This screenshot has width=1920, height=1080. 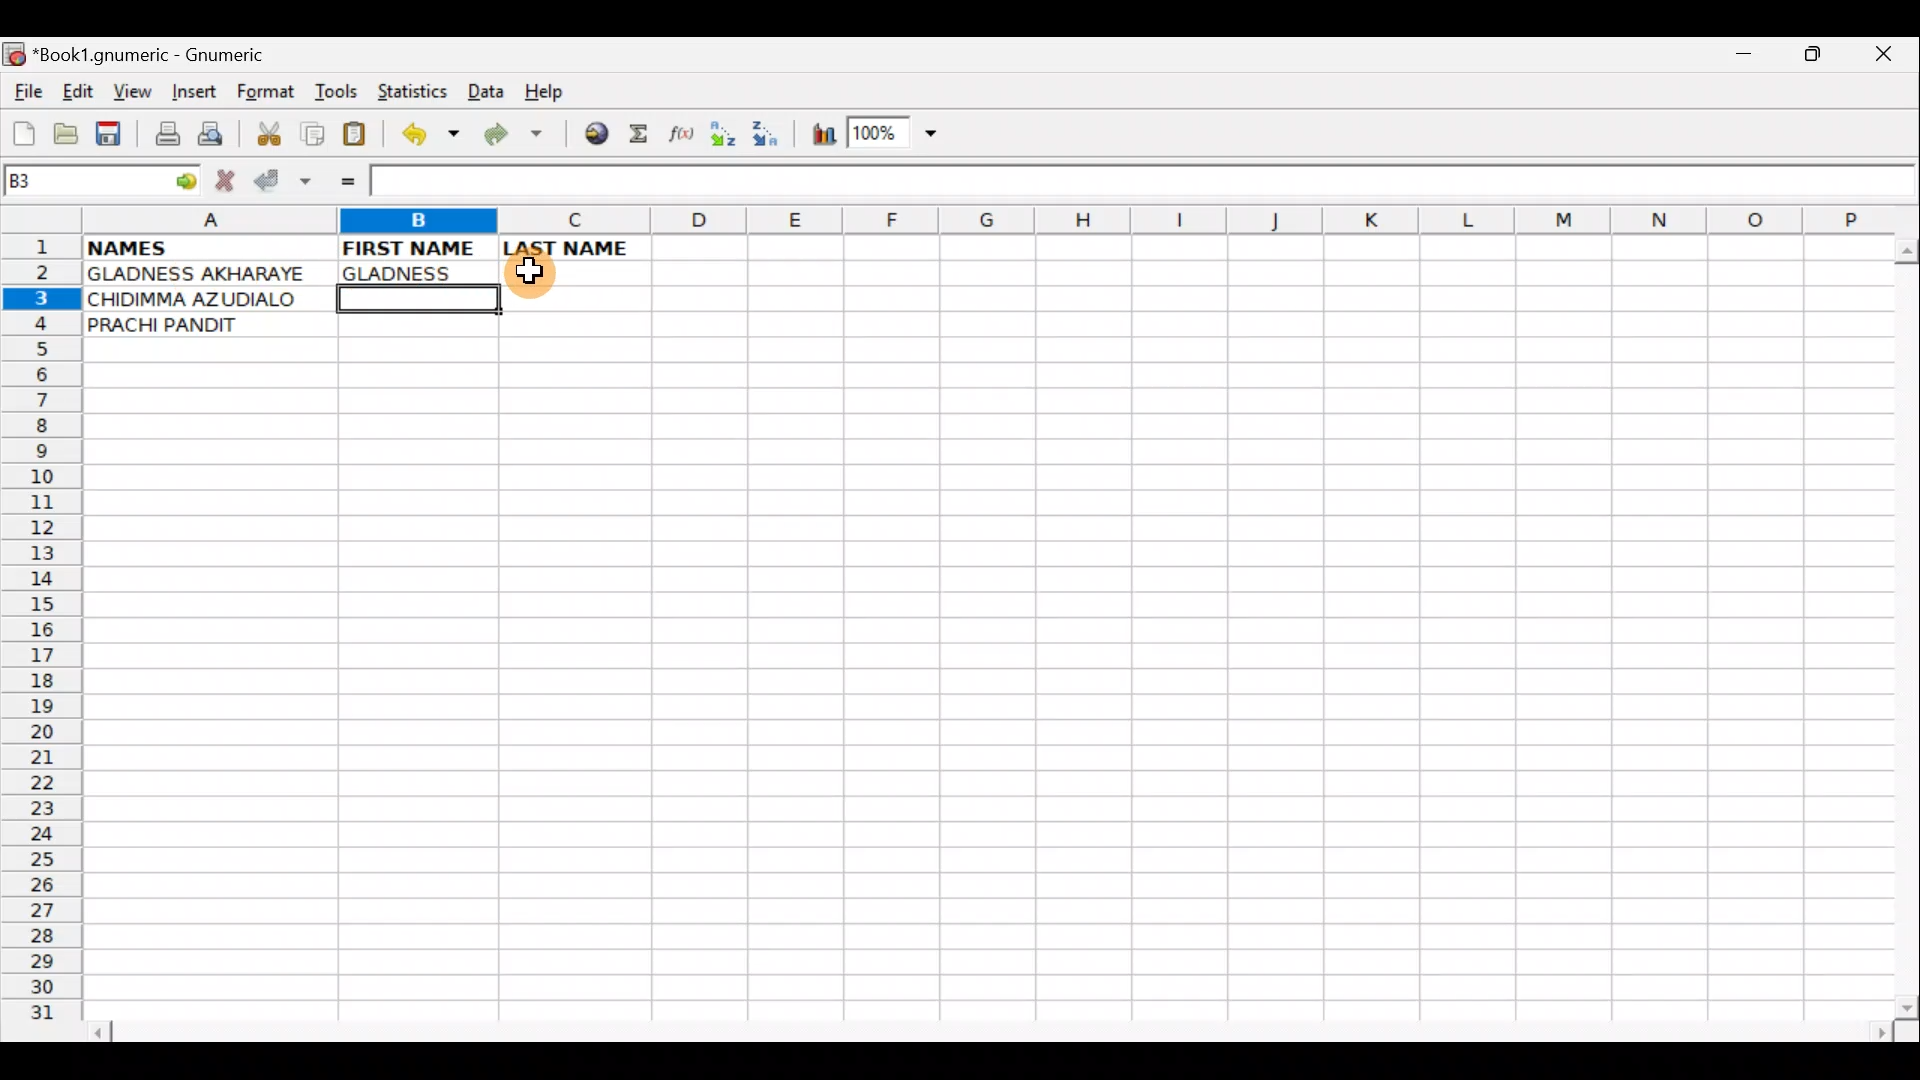 I want to click on Help, so click(x=545, y=92).